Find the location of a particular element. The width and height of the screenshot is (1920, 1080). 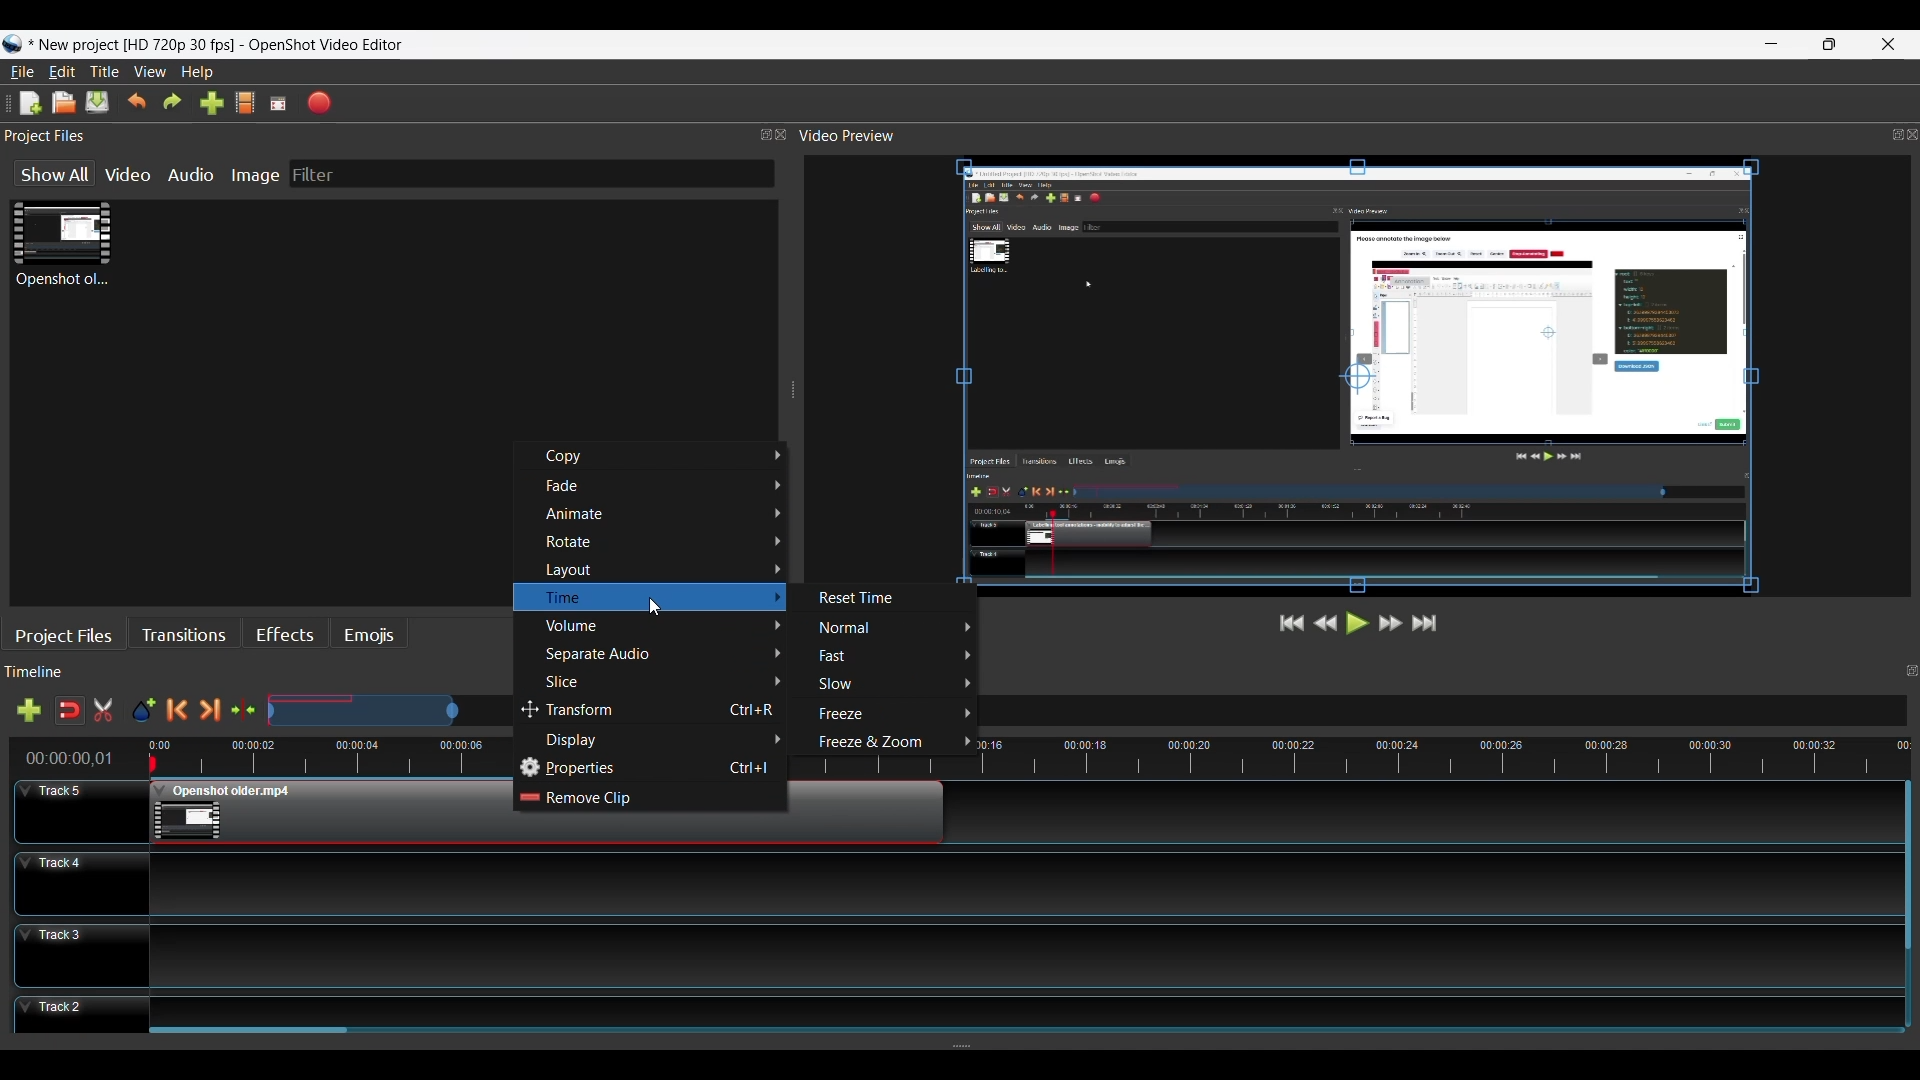

Center te timeline at the playhead is located at coordinates (244, 711).